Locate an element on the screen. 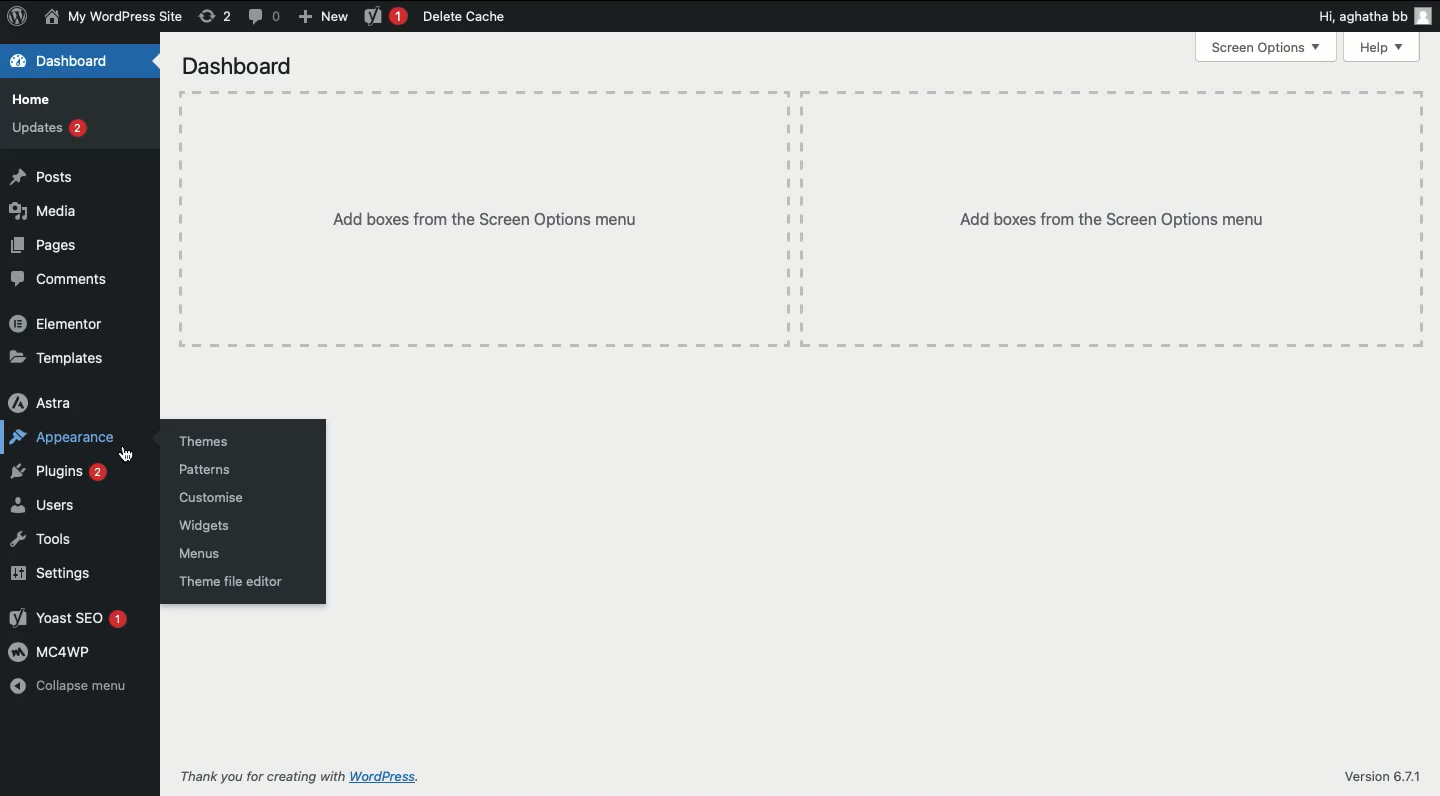 The width and height of the screenshot is (1440, 796). Thank you for creating with WordPress. is located at coordinates (307, 774).